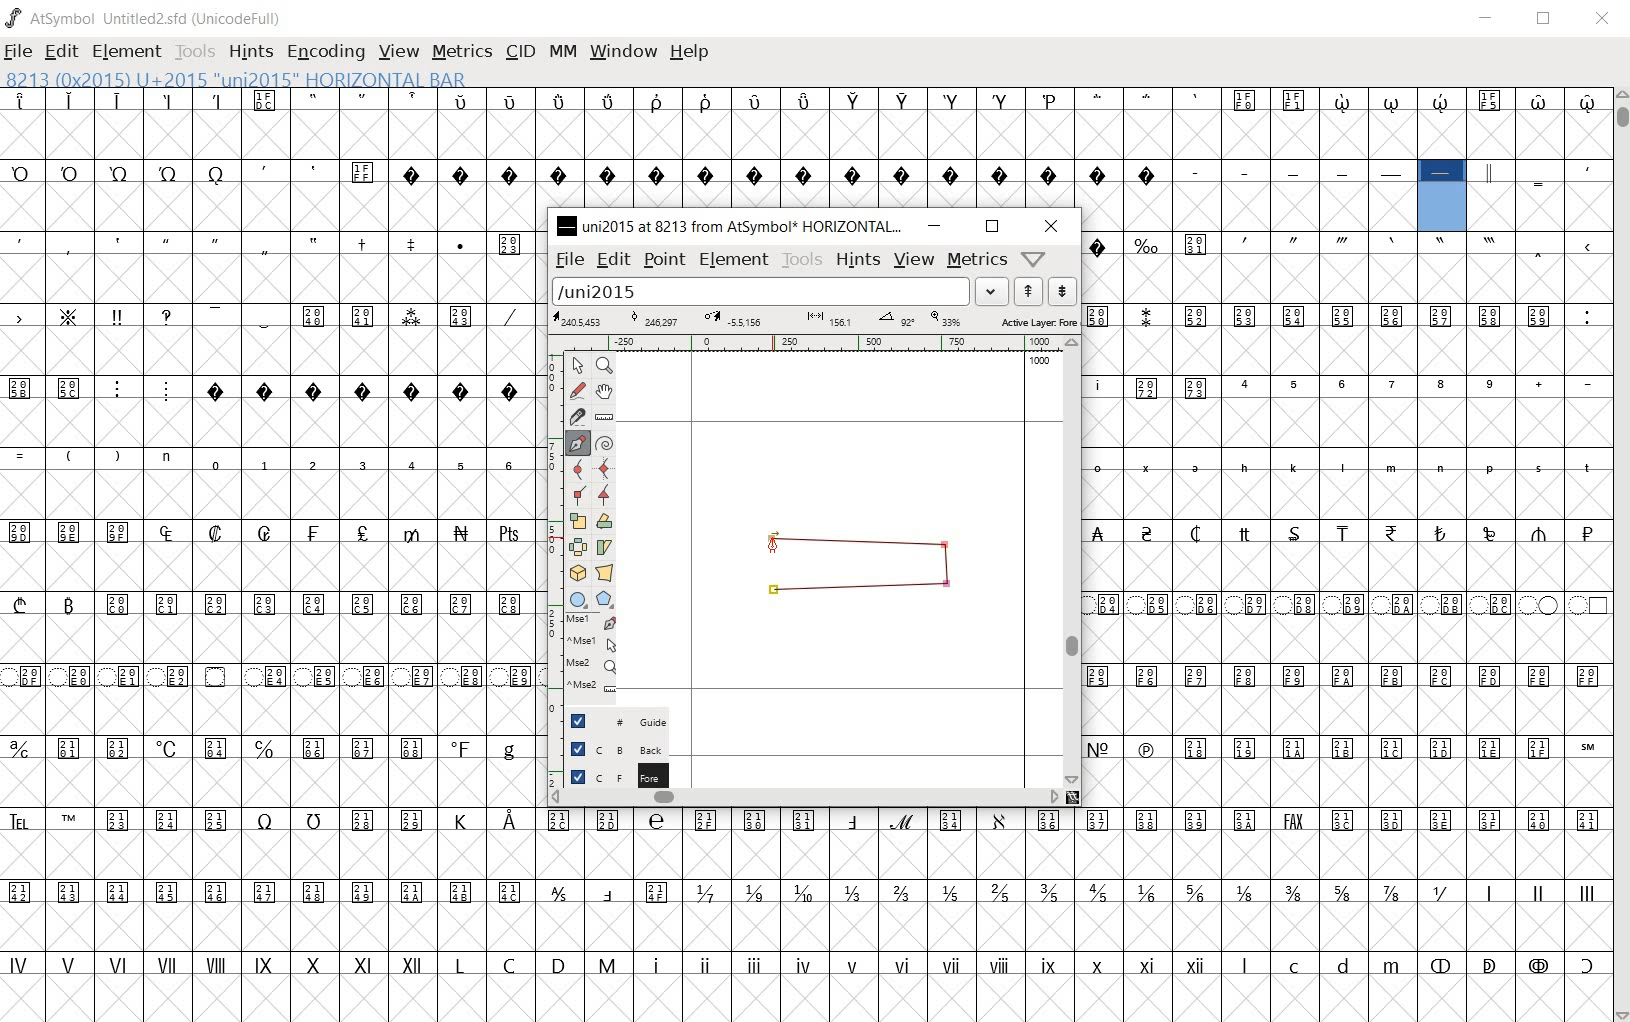 Image resolution: width=1630 pixels, height=1022 pixels. I want to click on Active Layer: Fore, so click(814, 322).